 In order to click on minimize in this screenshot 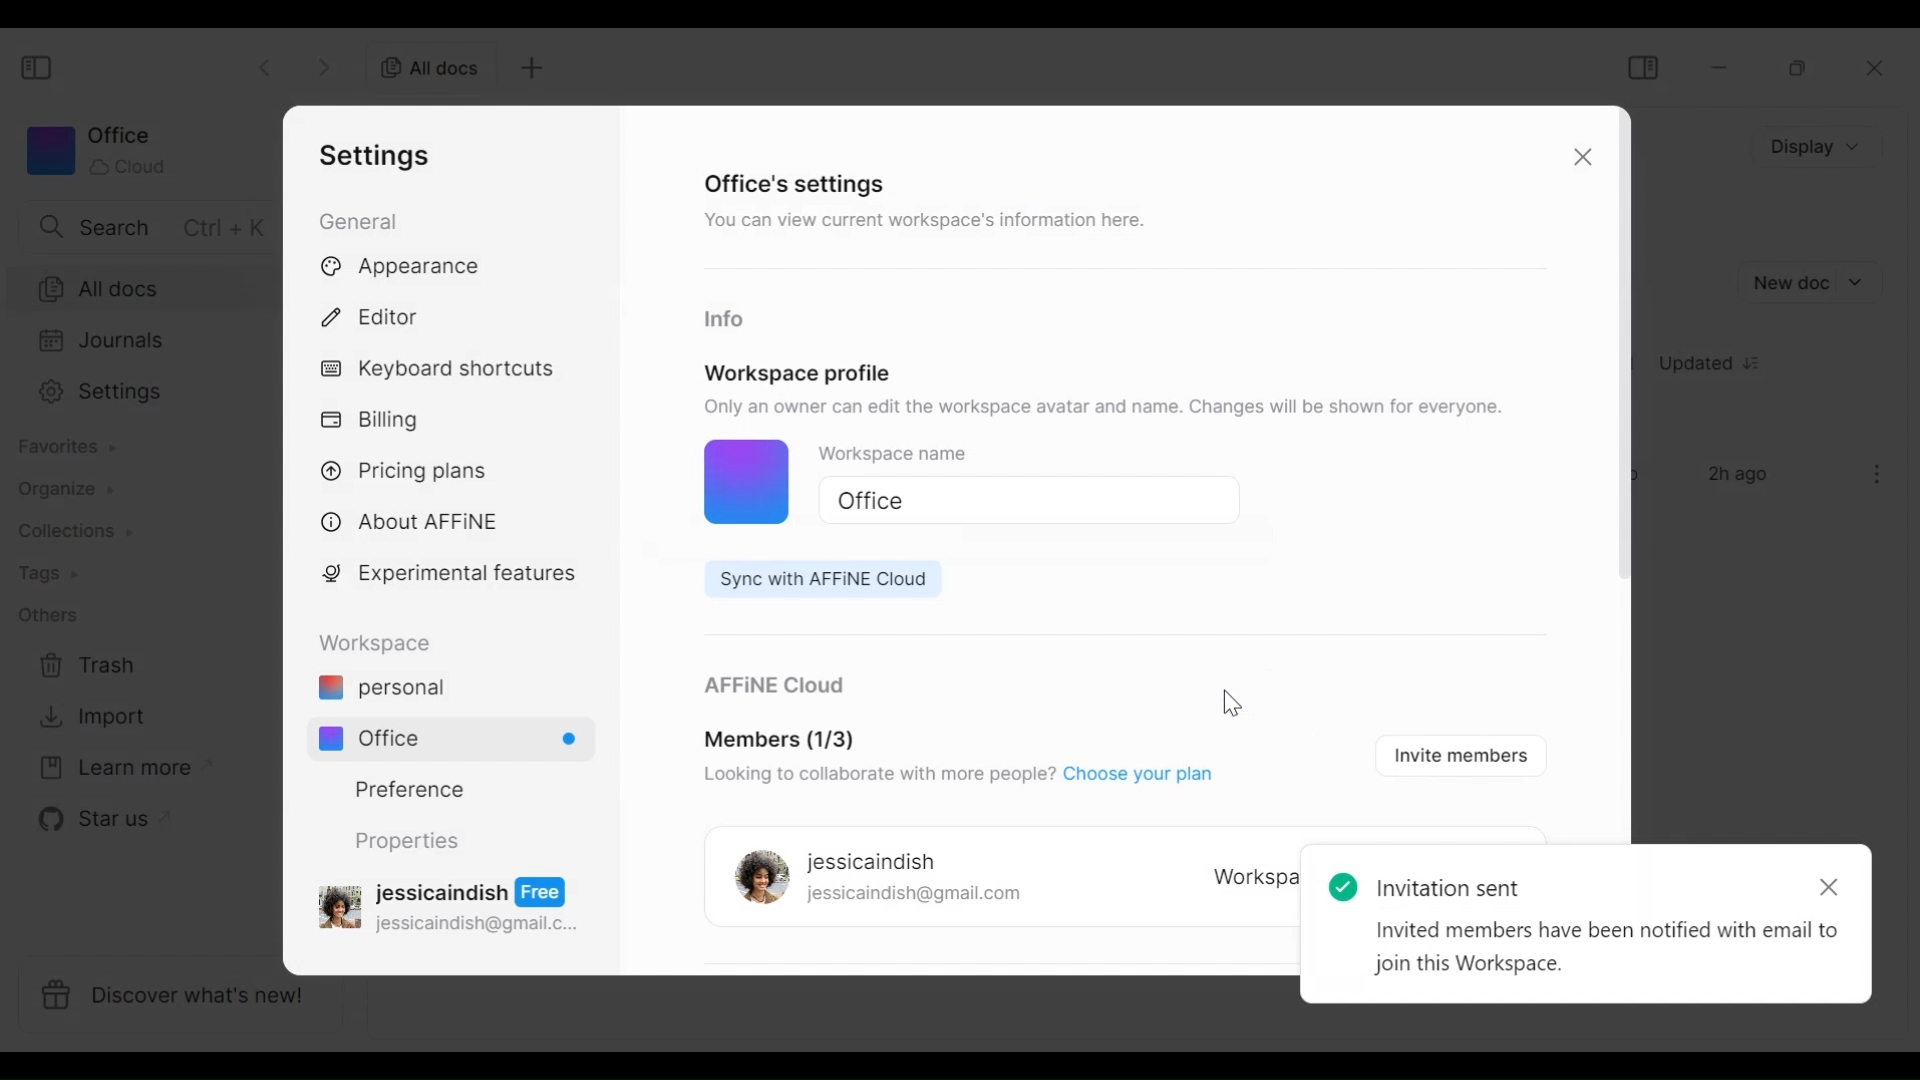, I will do `click(1723, 67)`.